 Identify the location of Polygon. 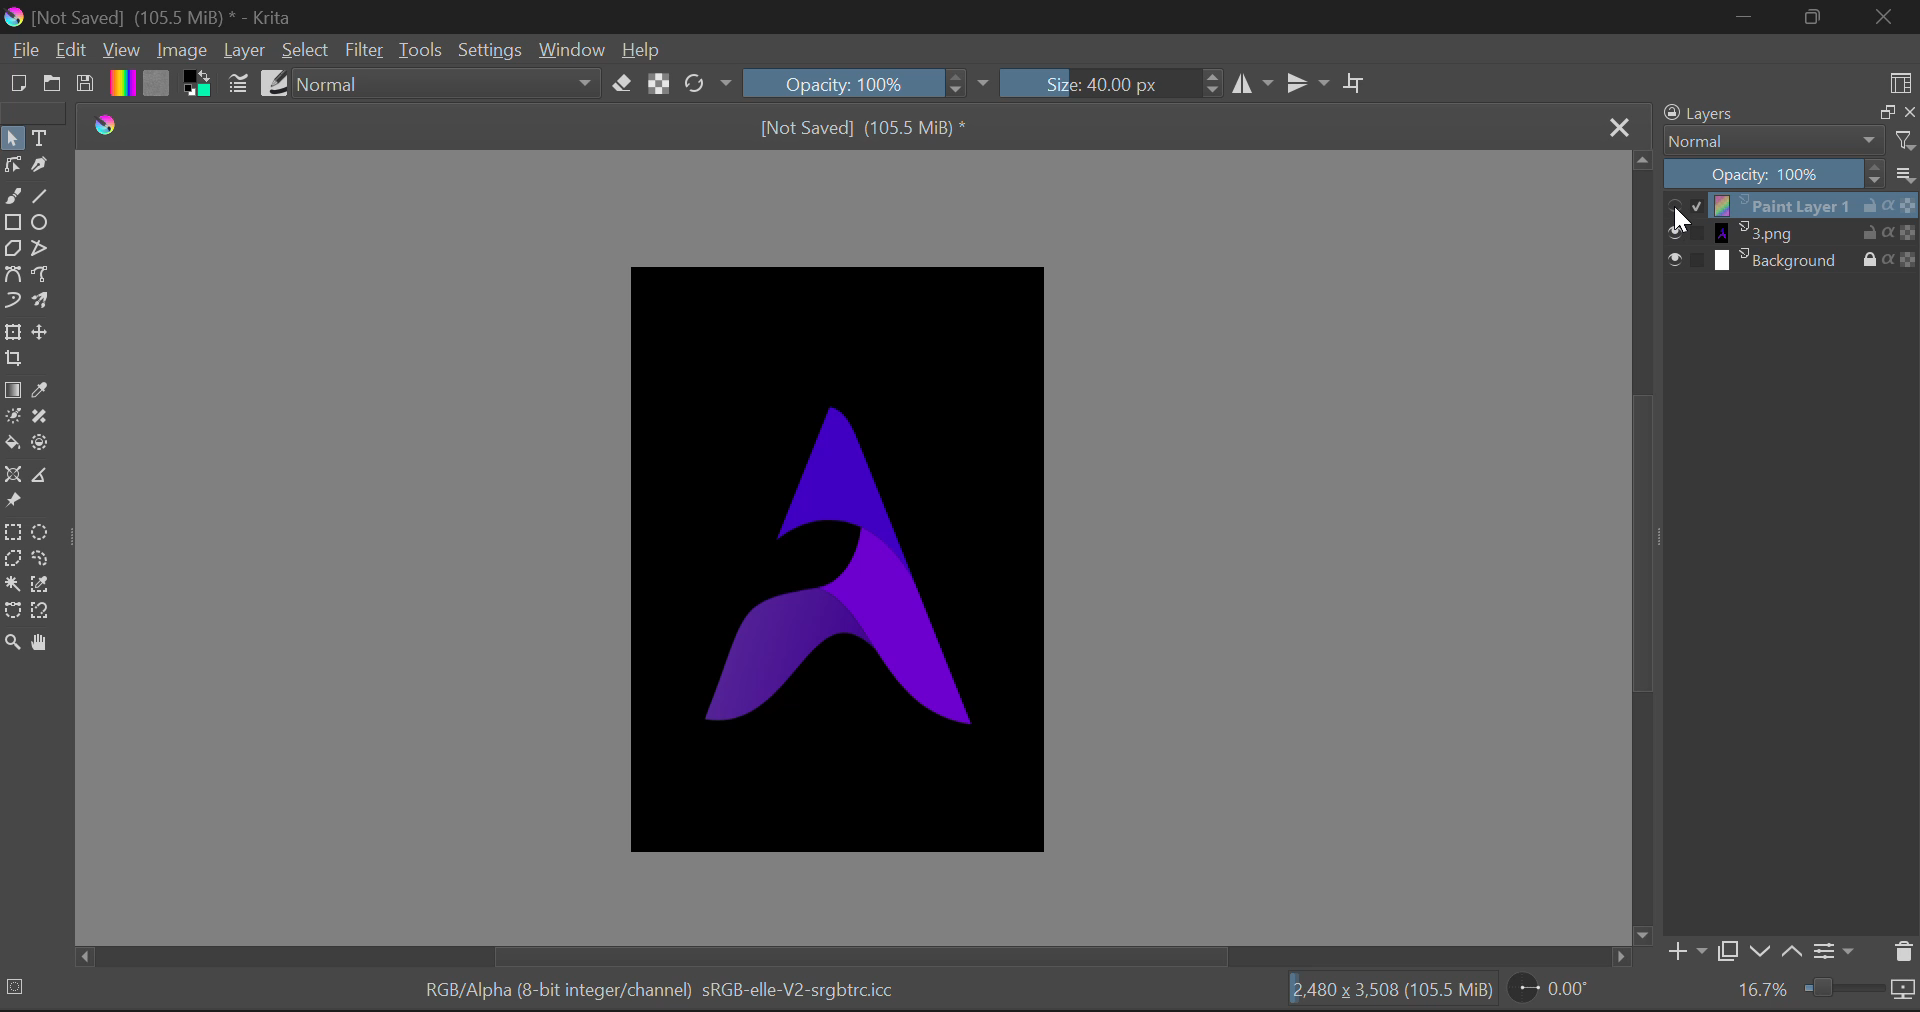
(14, 249).